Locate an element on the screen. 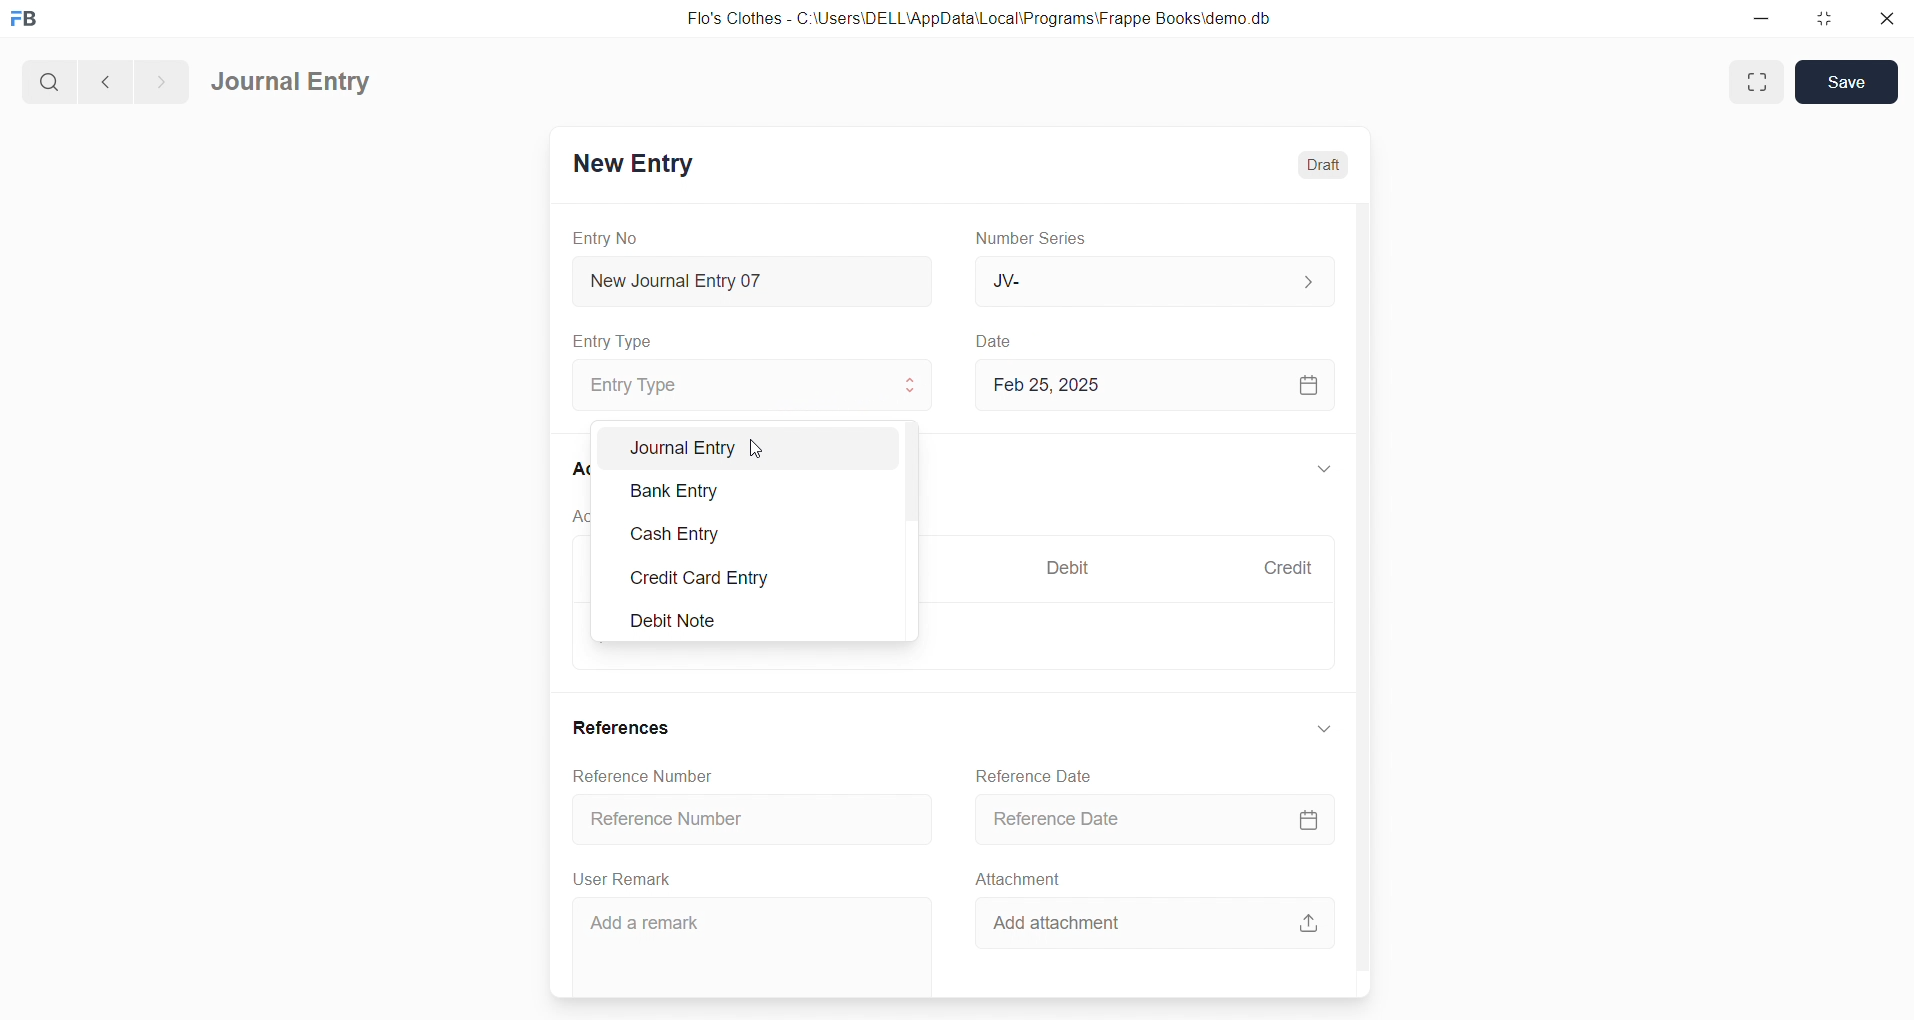 This screenshot has height=1020, width=1914. expand/collapse is located at coordinates (1323, 470).